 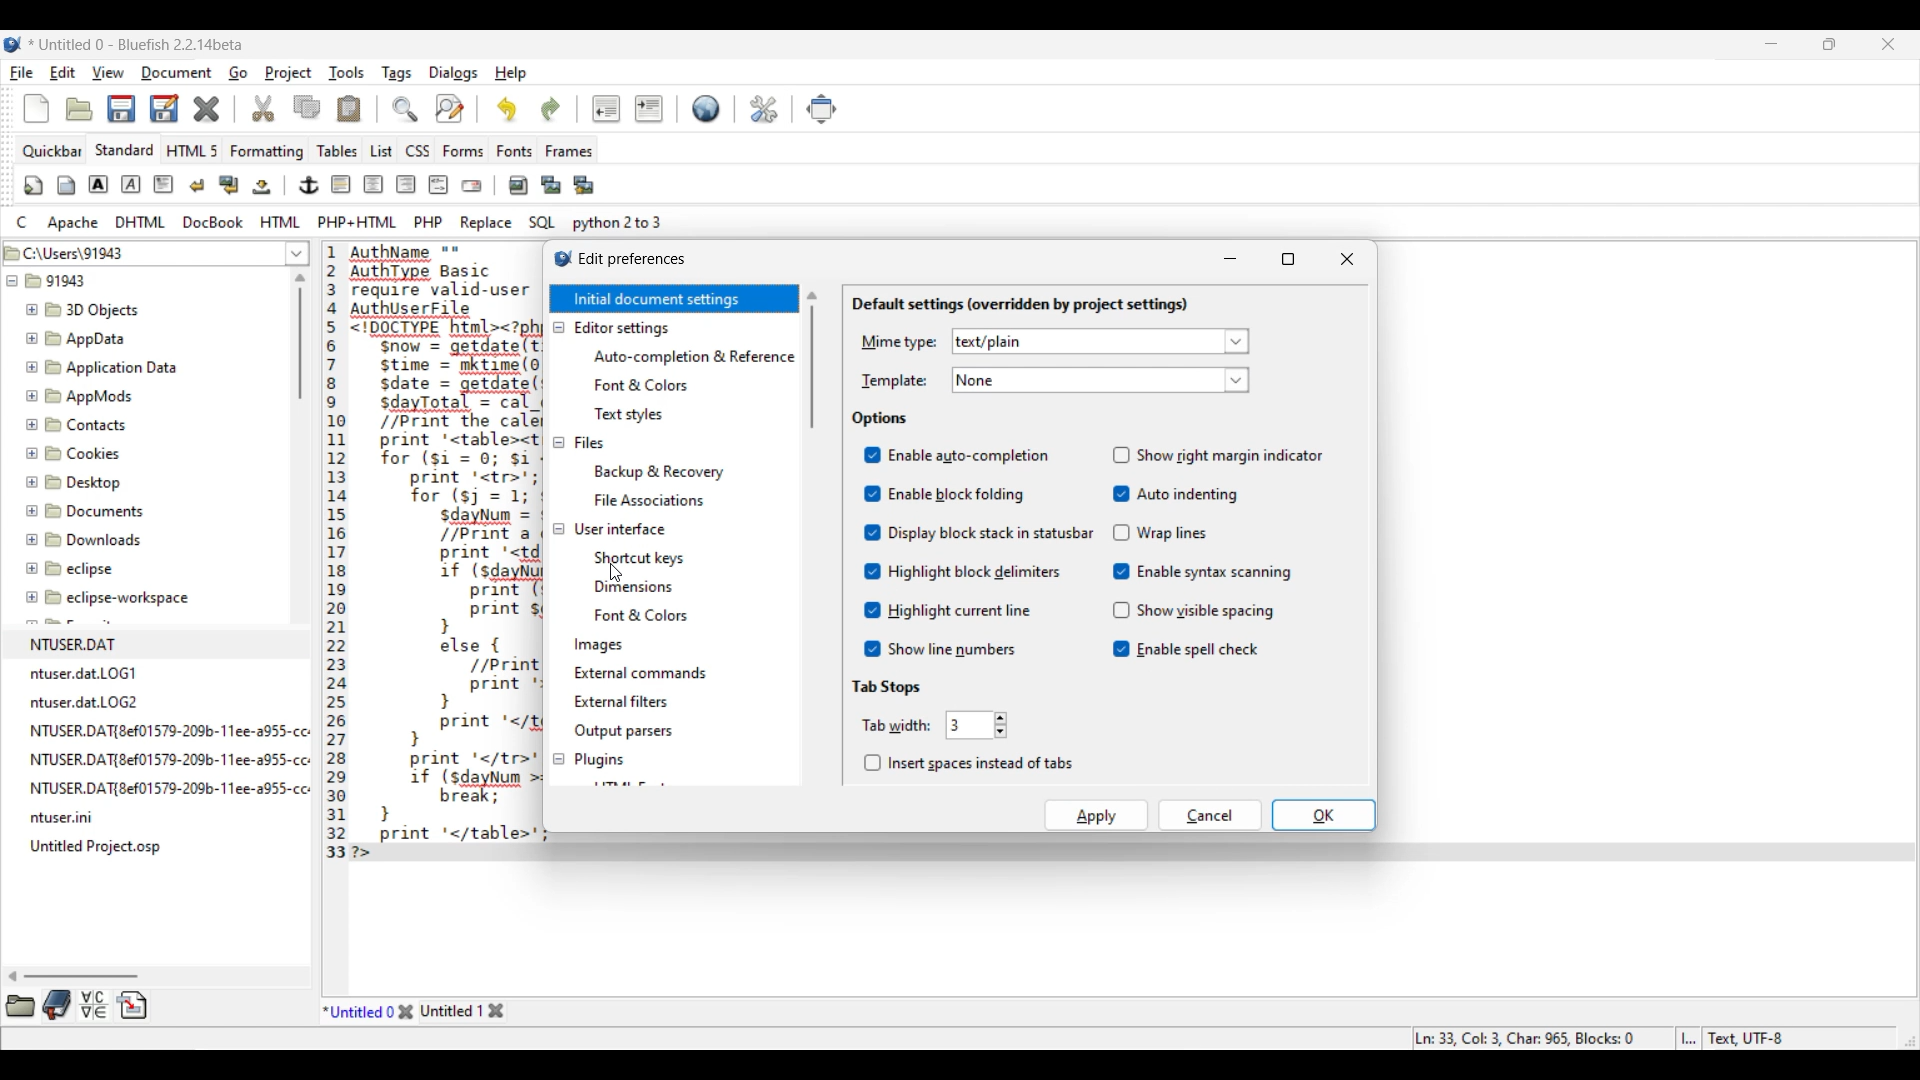 I want to click on Paste, so click(x=349, y=109).